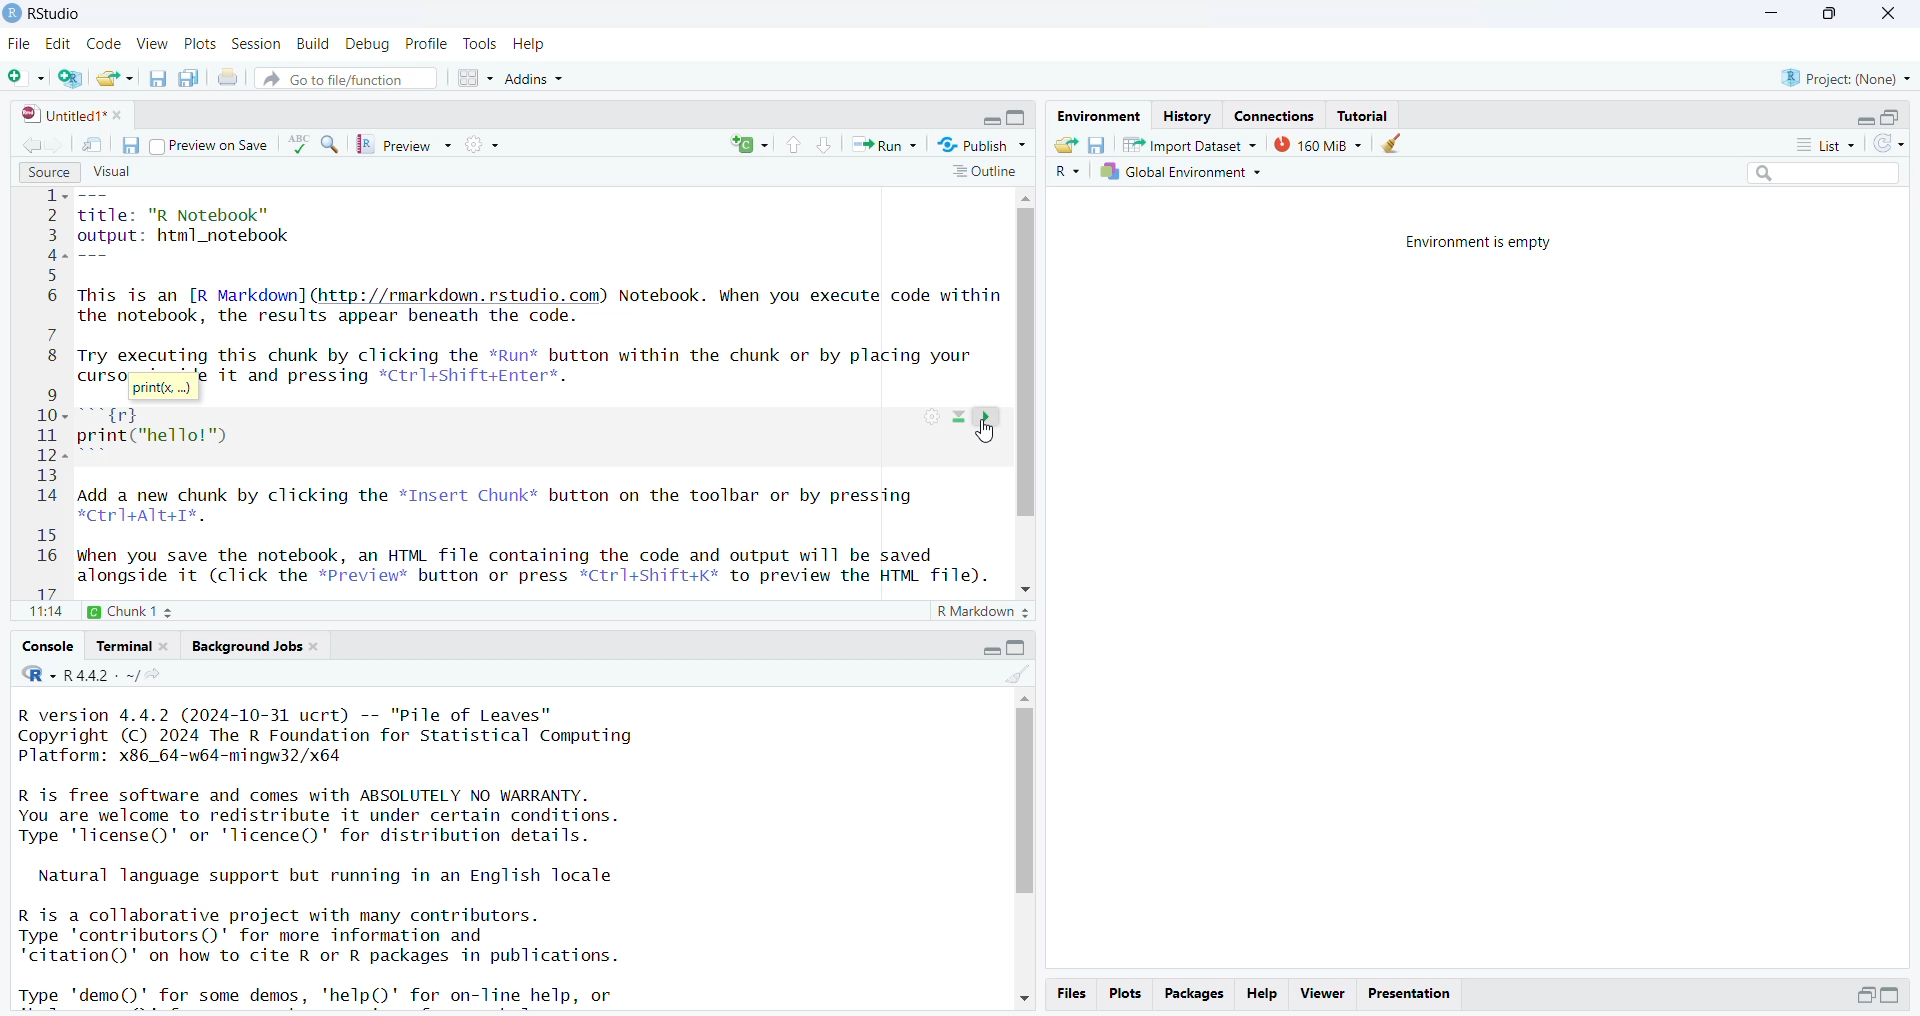  What do you see at coordinates (73, 115) in the screenshot?
I see `untitled1` at bounding box center [73, 115].